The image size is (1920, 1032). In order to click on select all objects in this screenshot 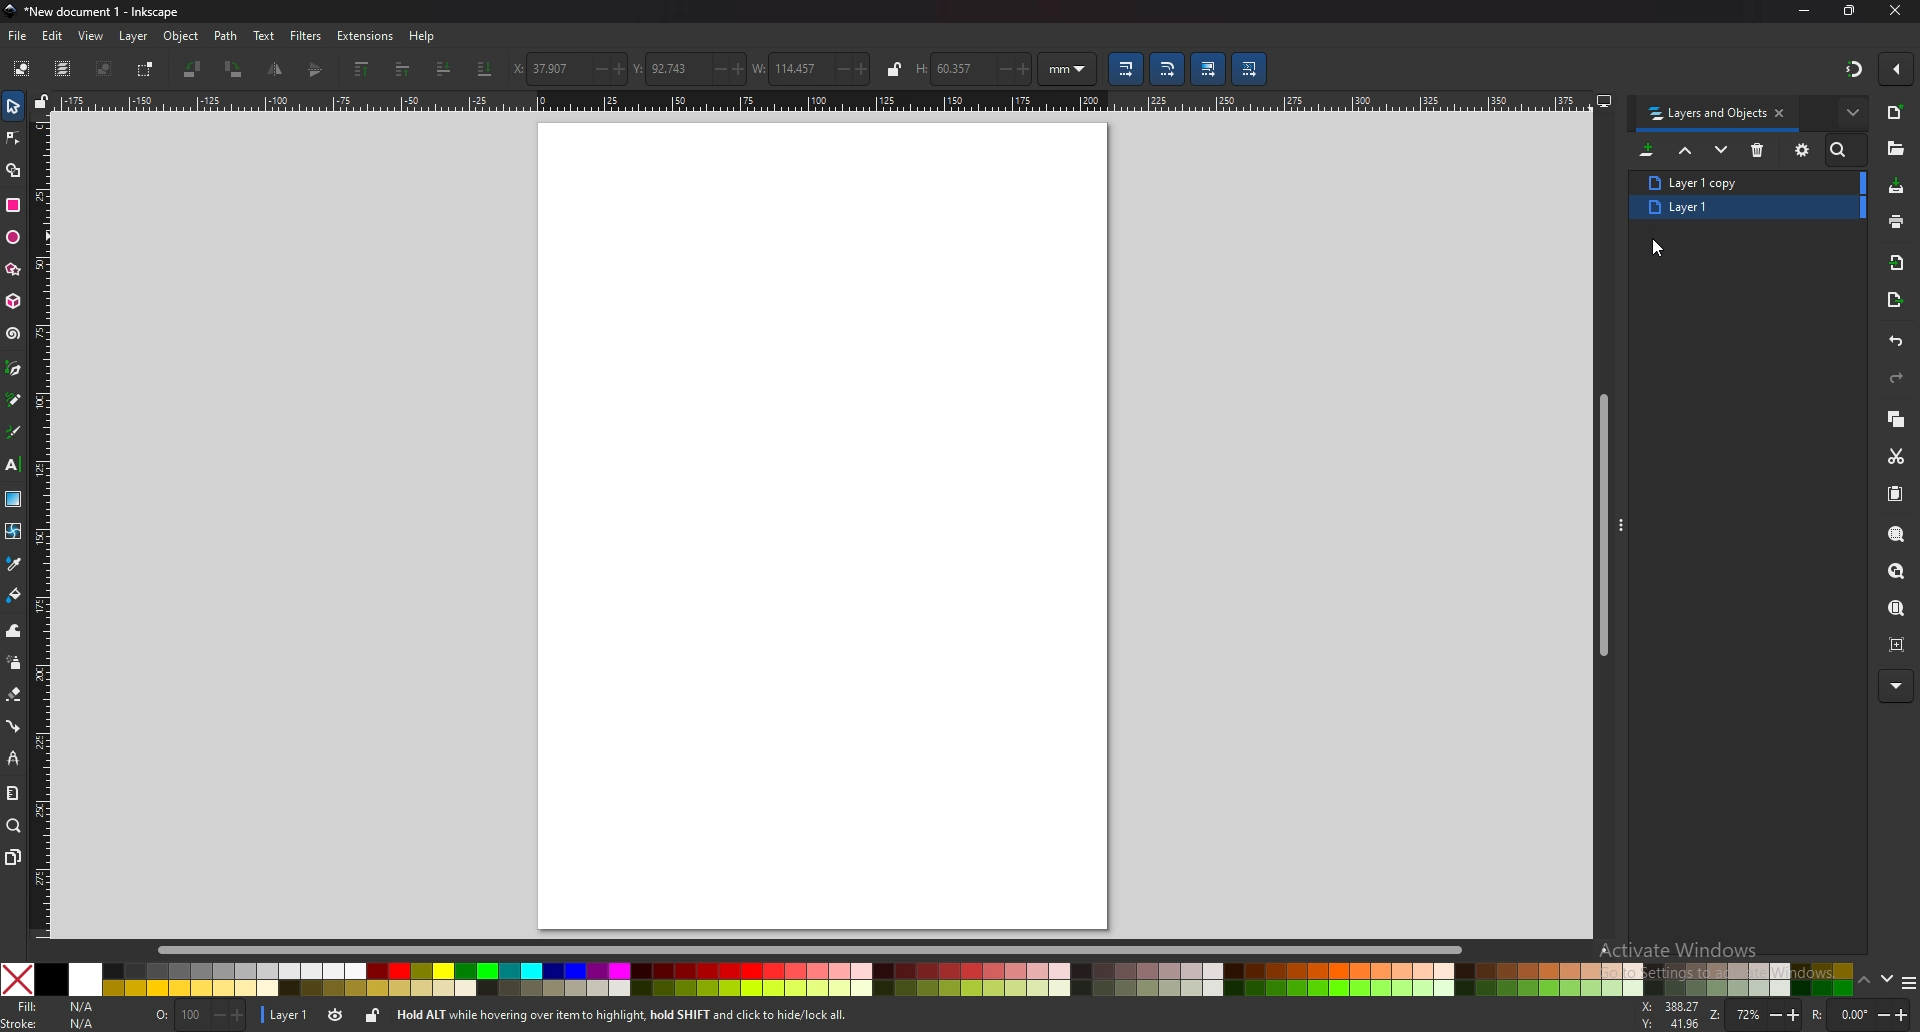, I will do `click(22, 67)`.